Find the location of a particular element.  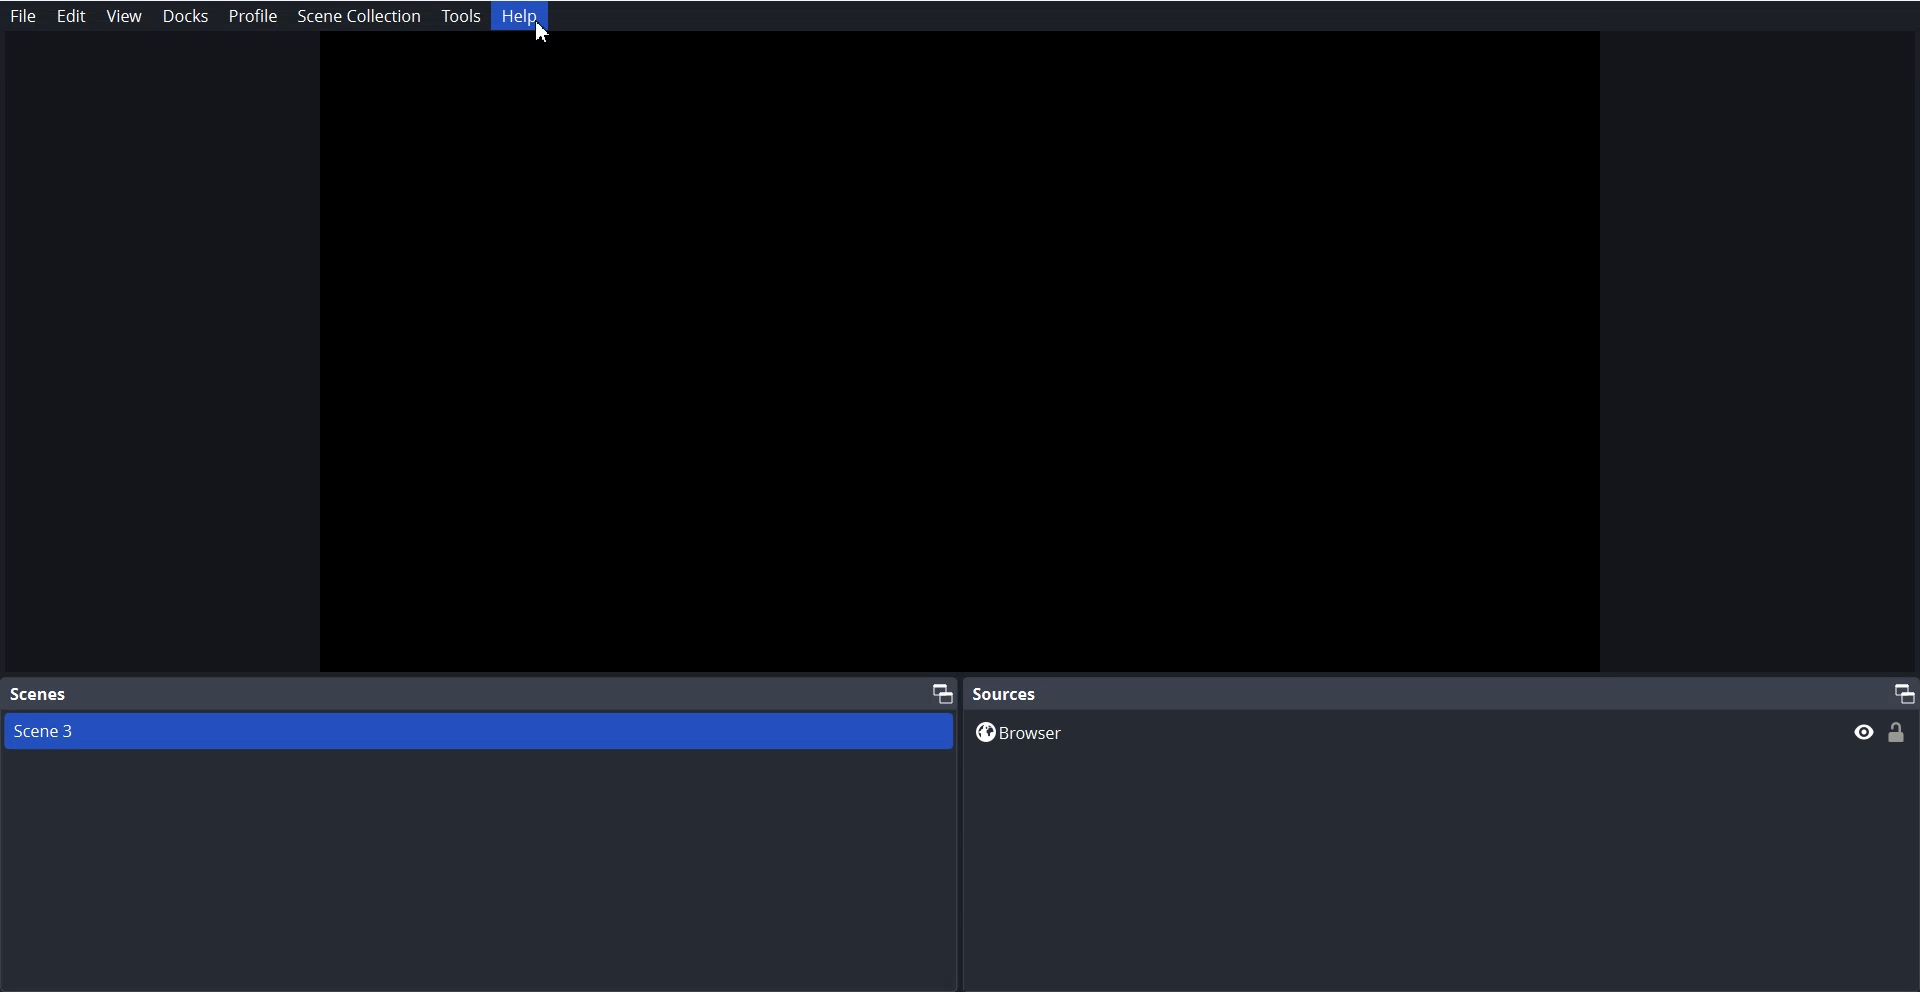

Docks is located at coordinates (183, 16).